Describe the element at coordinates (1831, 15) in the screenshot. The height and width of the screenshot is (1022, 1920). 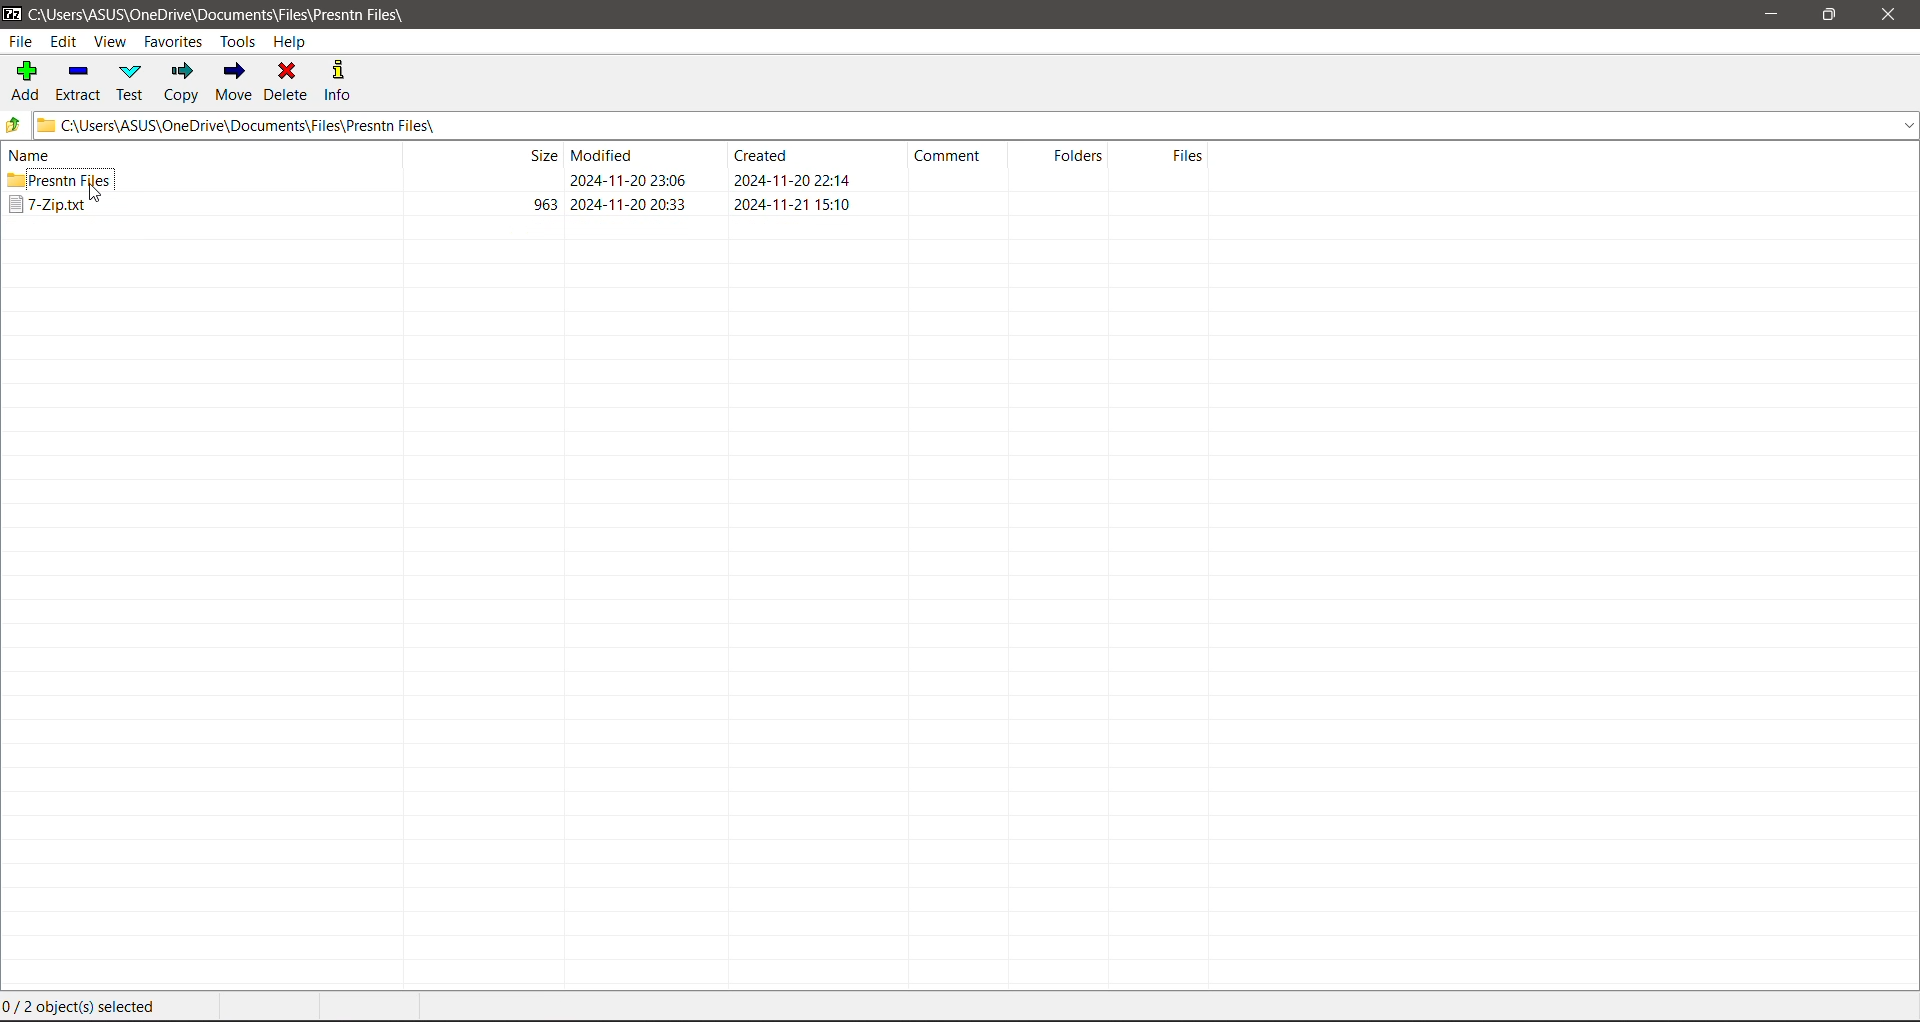
I see `Restore Down` at that location.